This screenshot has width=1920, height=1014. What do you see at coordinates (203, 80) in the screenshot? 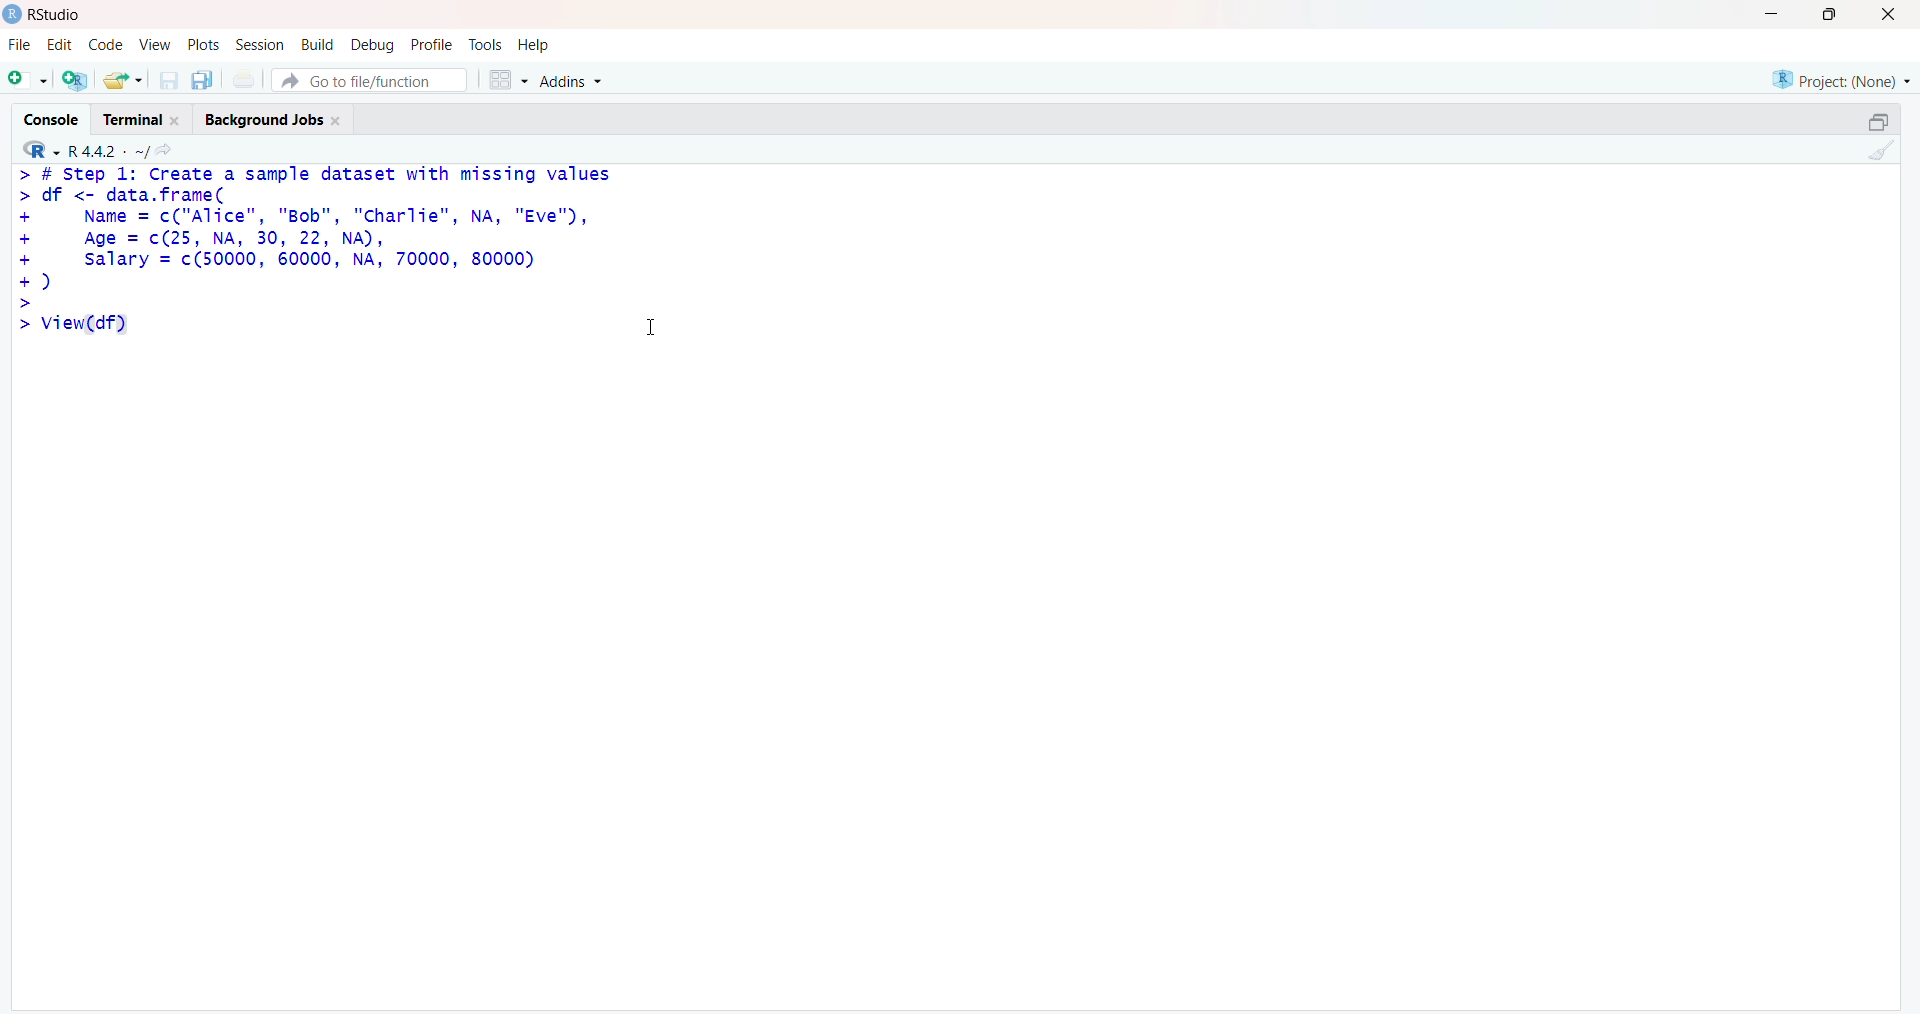
I see `Save all open documents (Ctrl + Alt + S)` at bounding box center [203, 80].